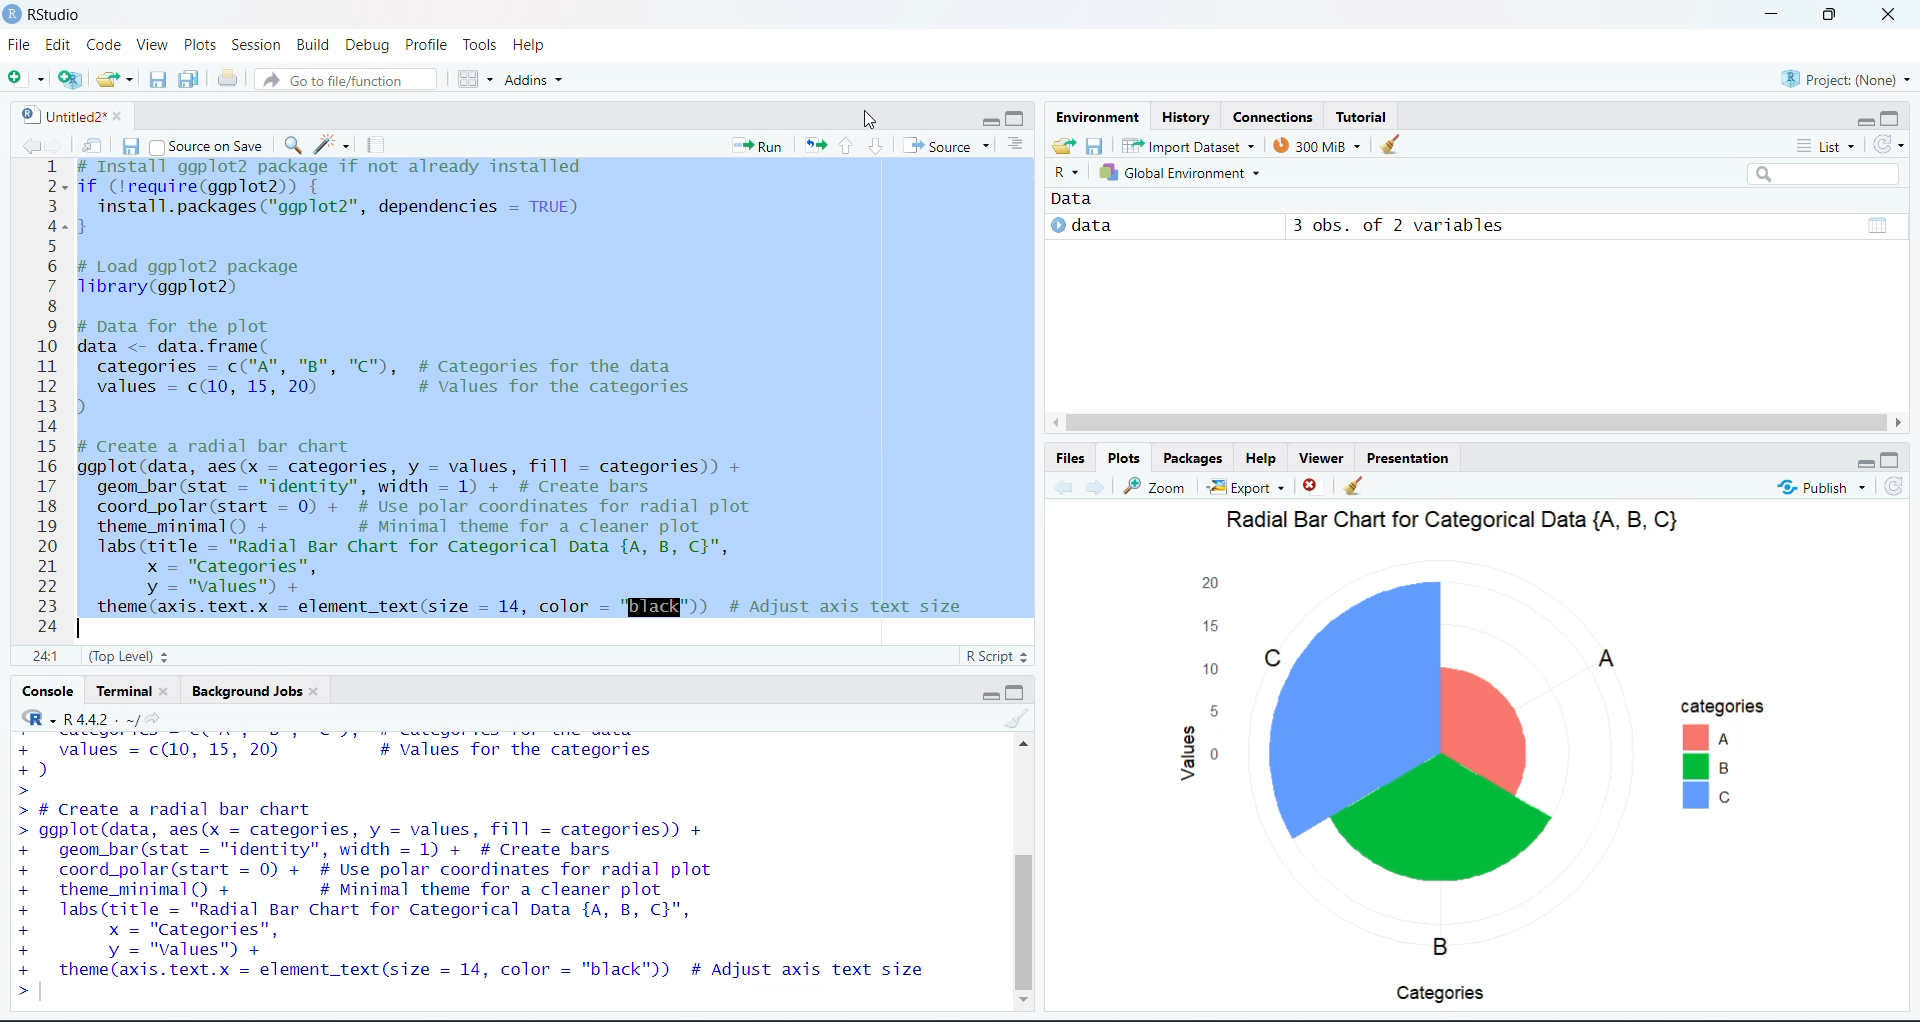 The image size is (1920, 1022). What do you see at coordinates (291, 145) in the screenshot?
I see `find /replace` at bounding box center [291, 145].